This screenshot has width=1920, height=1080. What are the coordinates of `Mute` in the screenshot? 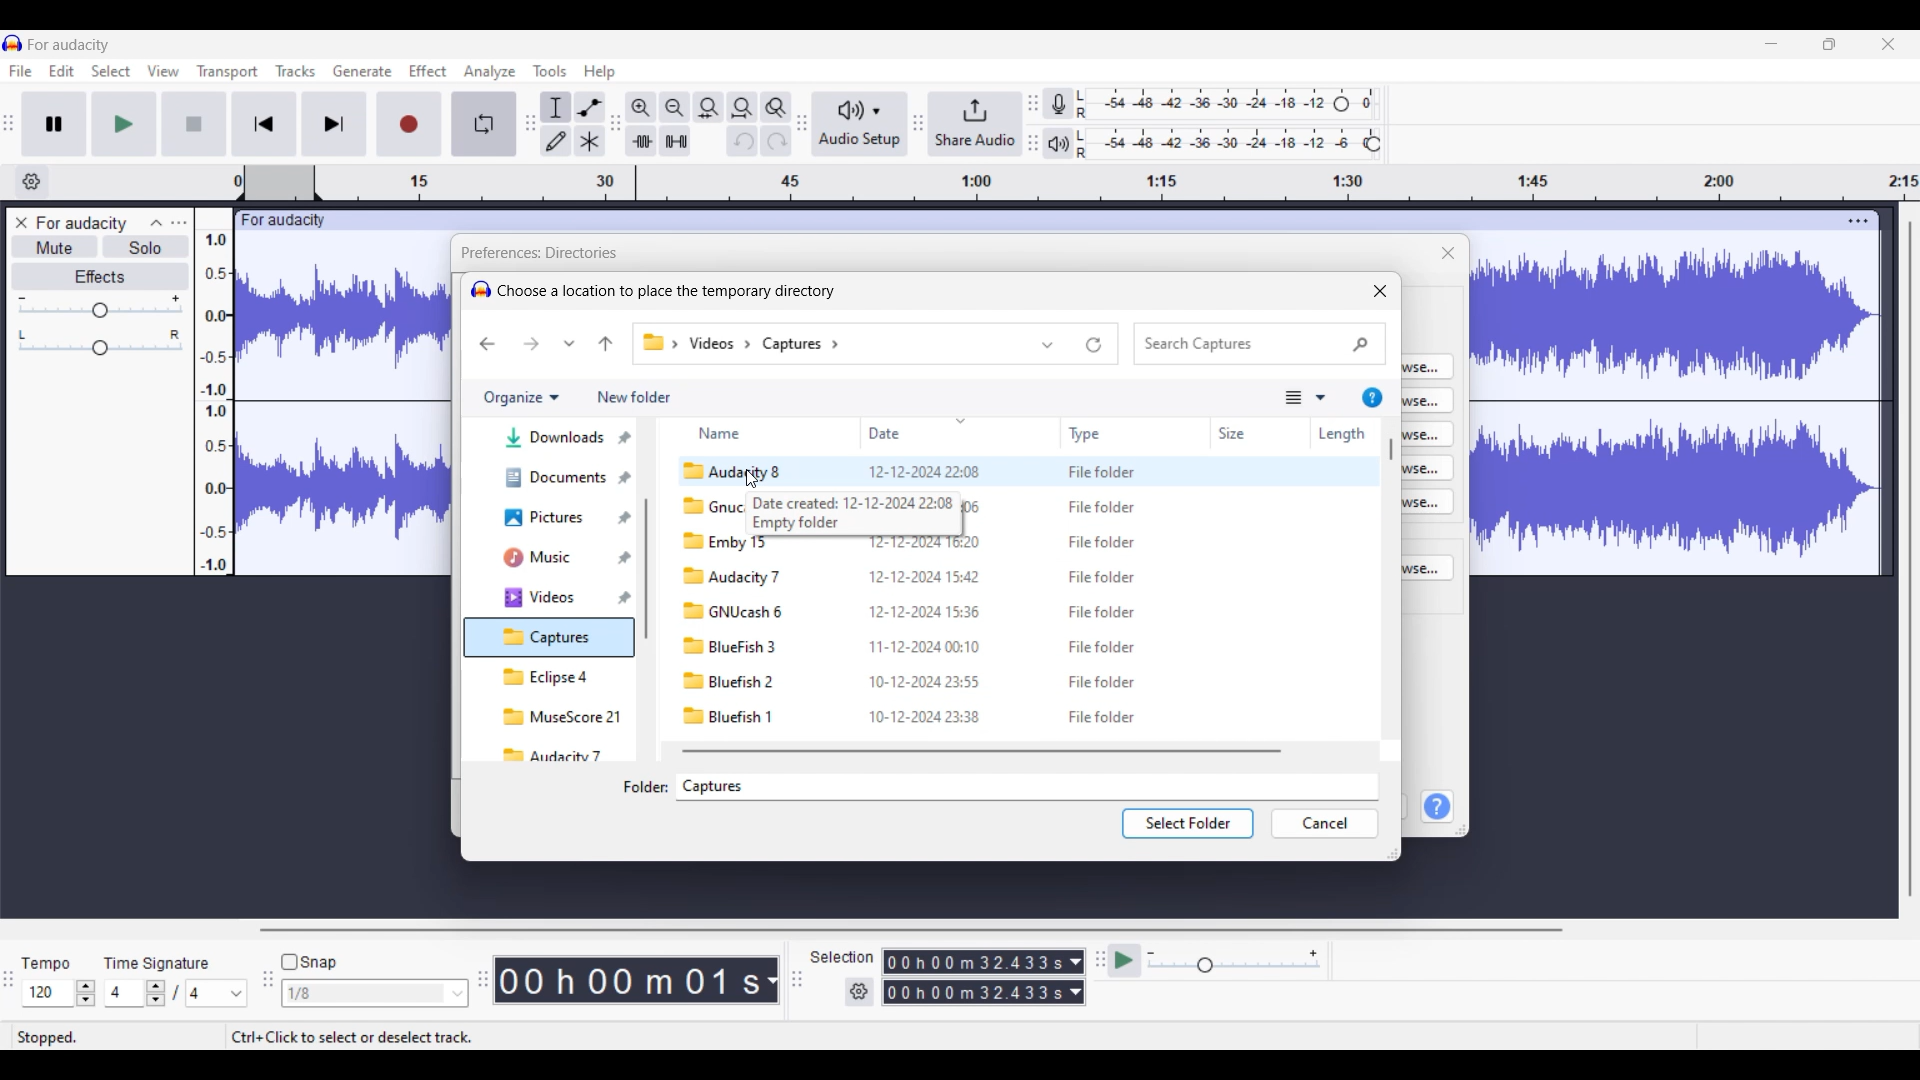 It's located at (55, 247).